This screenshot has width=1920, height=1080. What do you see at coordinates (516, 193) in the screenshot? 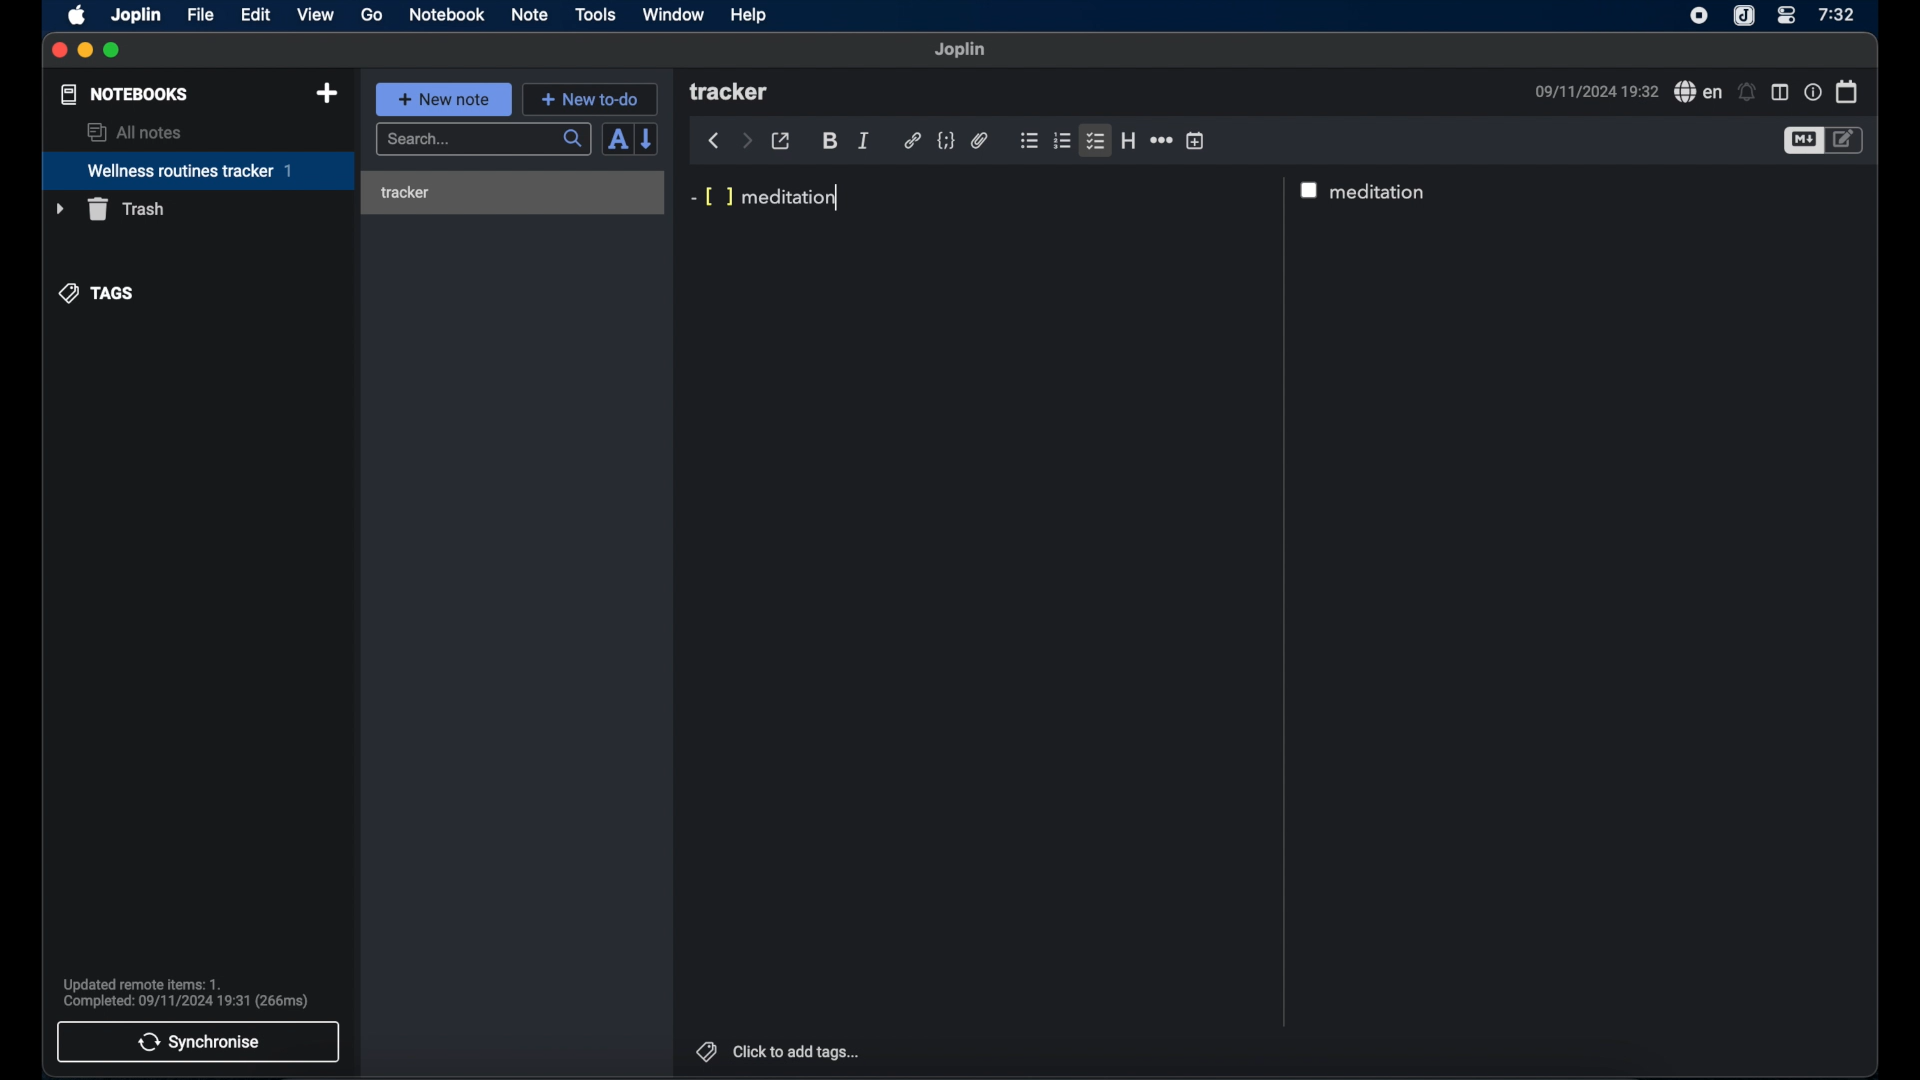
I see `tracker` at bounding box center [516, 193].